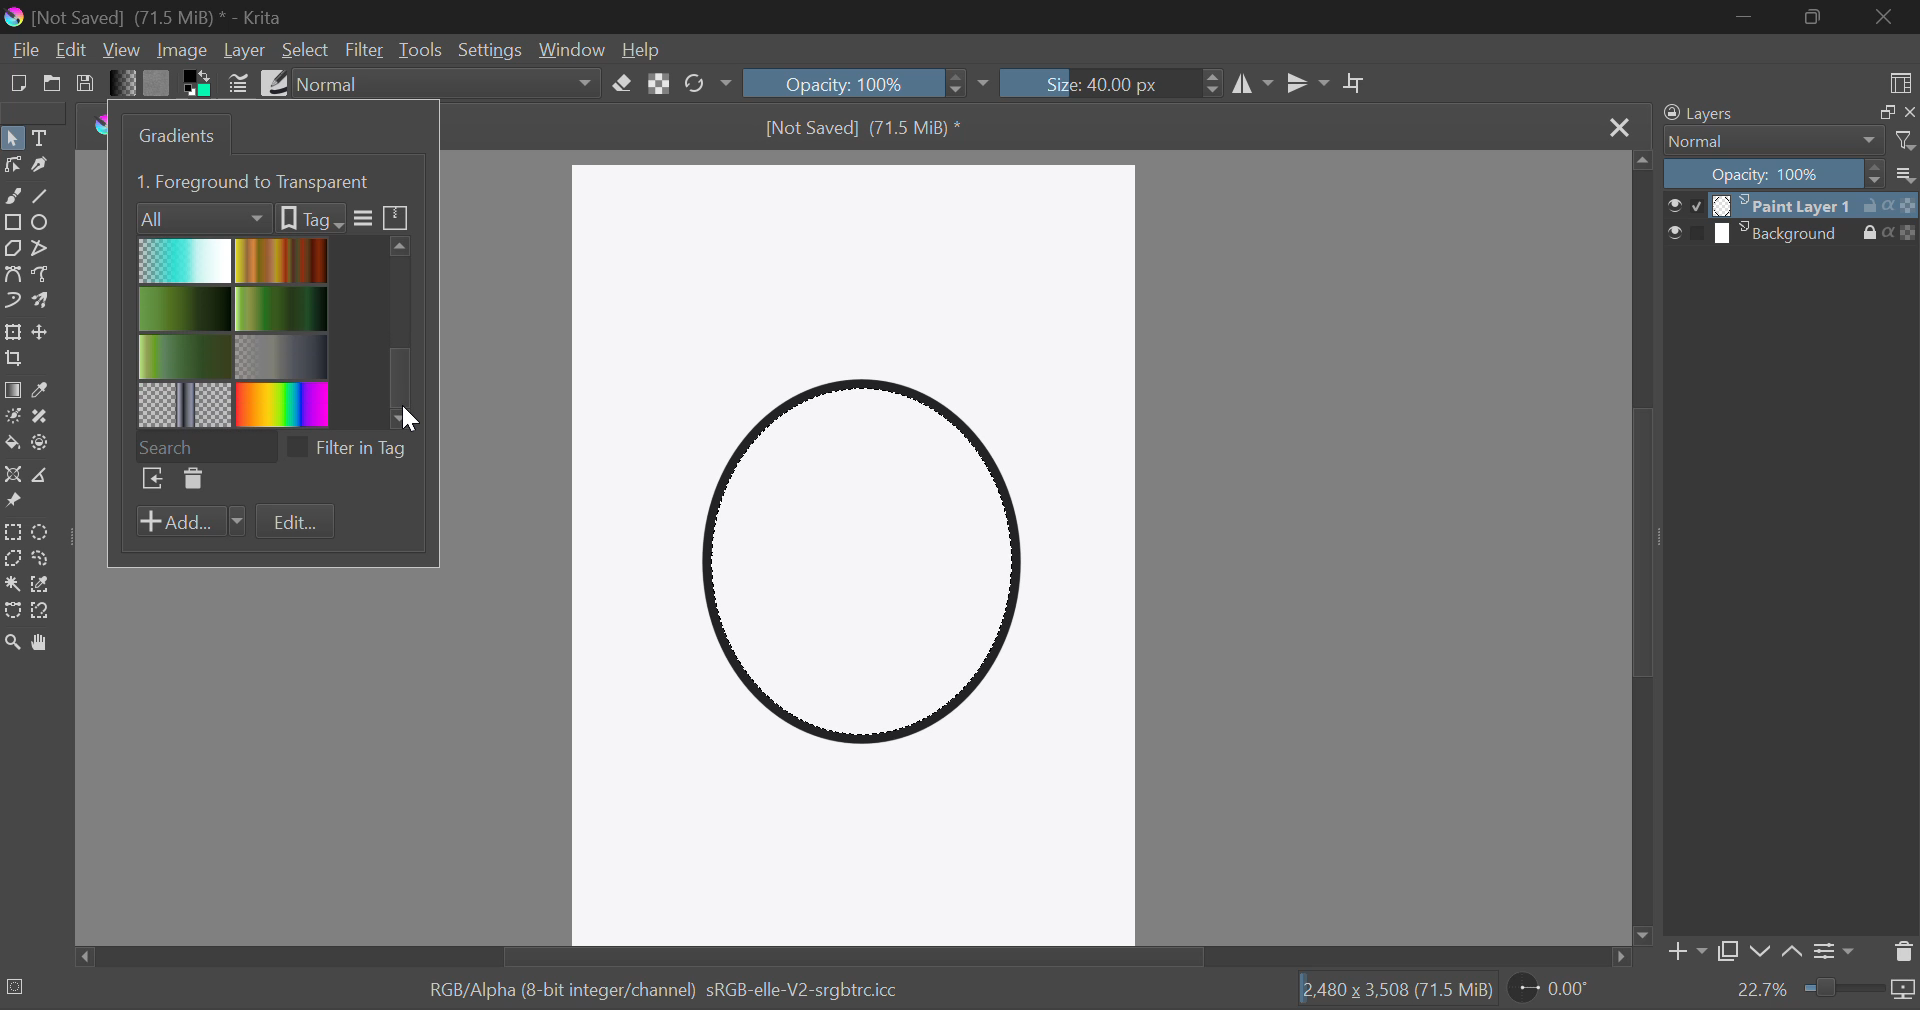  I want to click on Filter, so click(364, 50).